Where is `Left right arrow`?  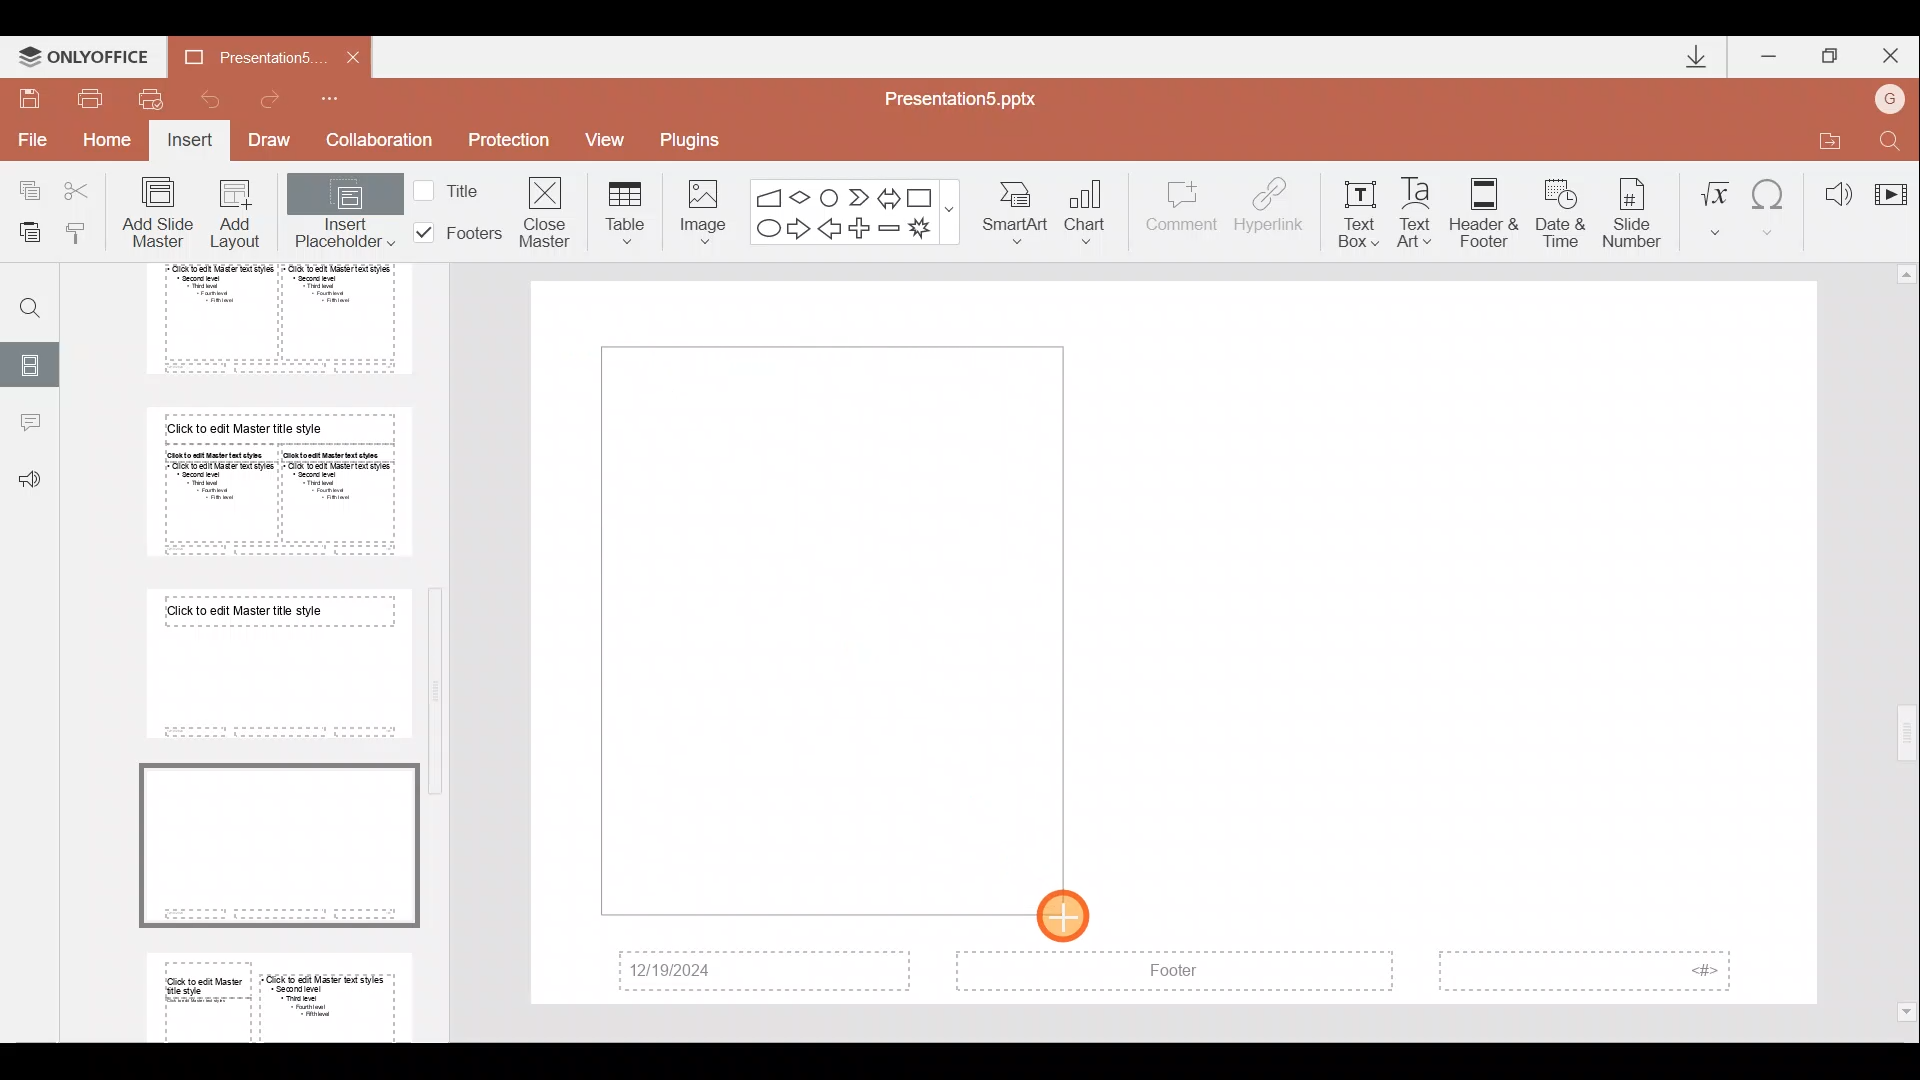
Left right arrow is located at coordinates (888, 194).